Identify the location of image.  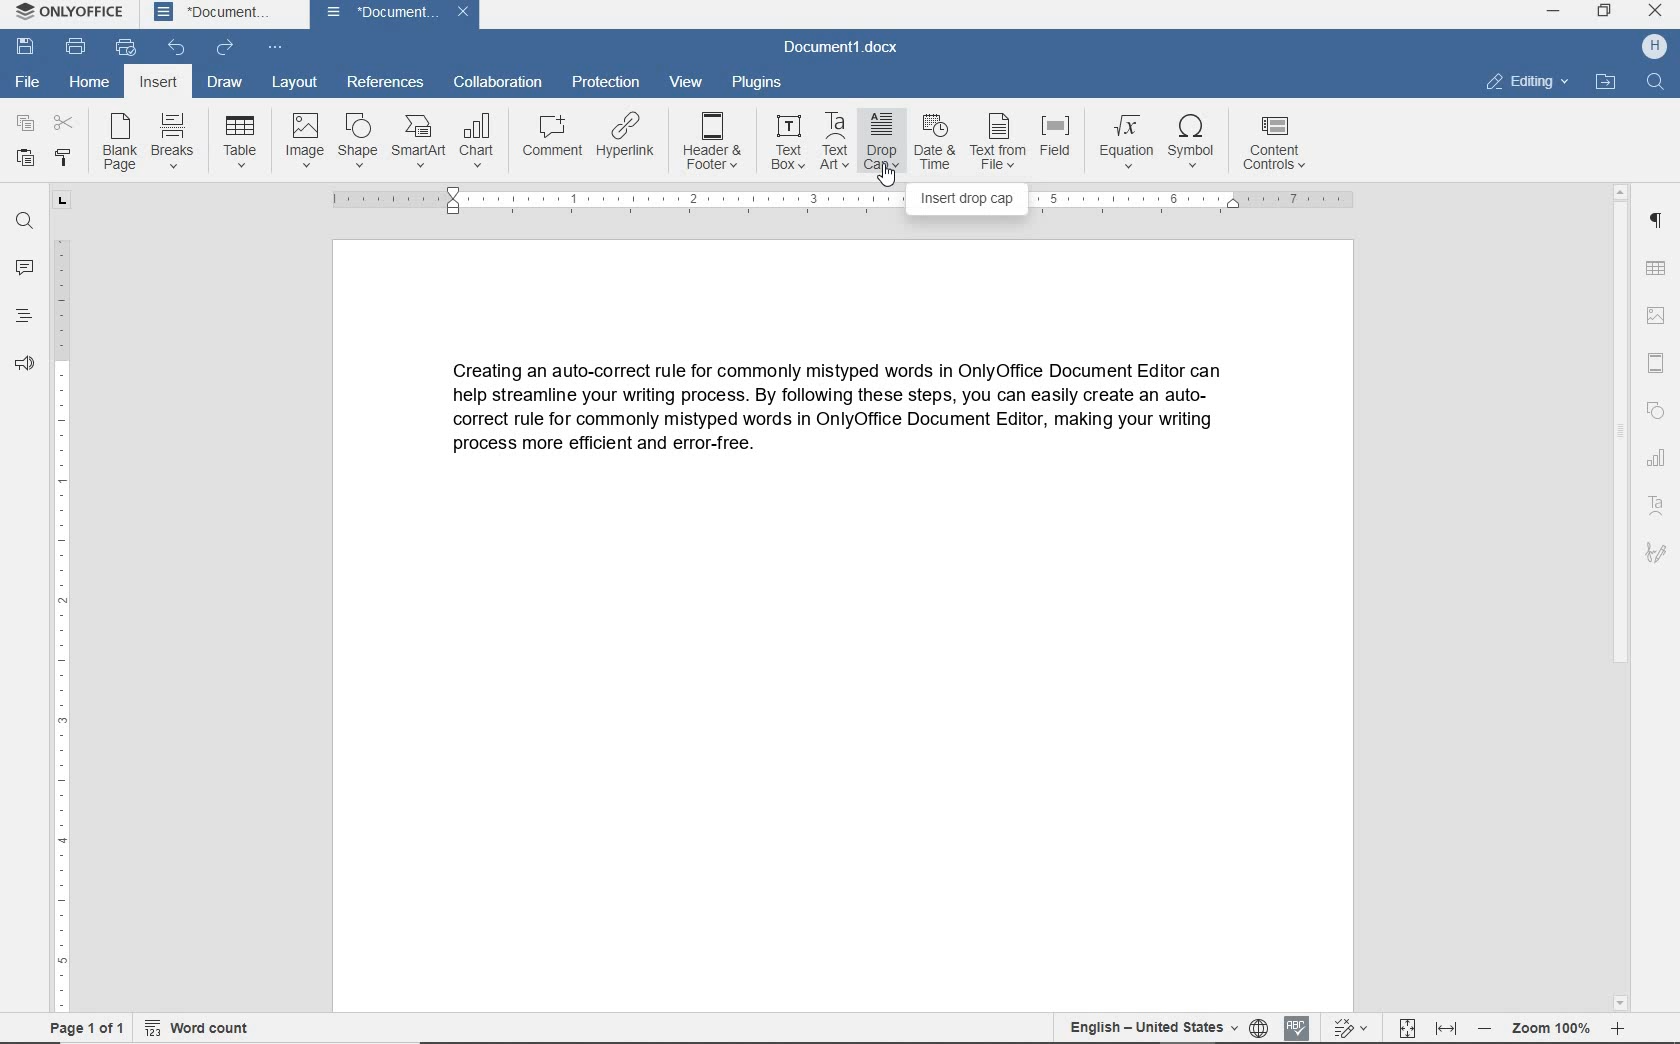
(304, 139).